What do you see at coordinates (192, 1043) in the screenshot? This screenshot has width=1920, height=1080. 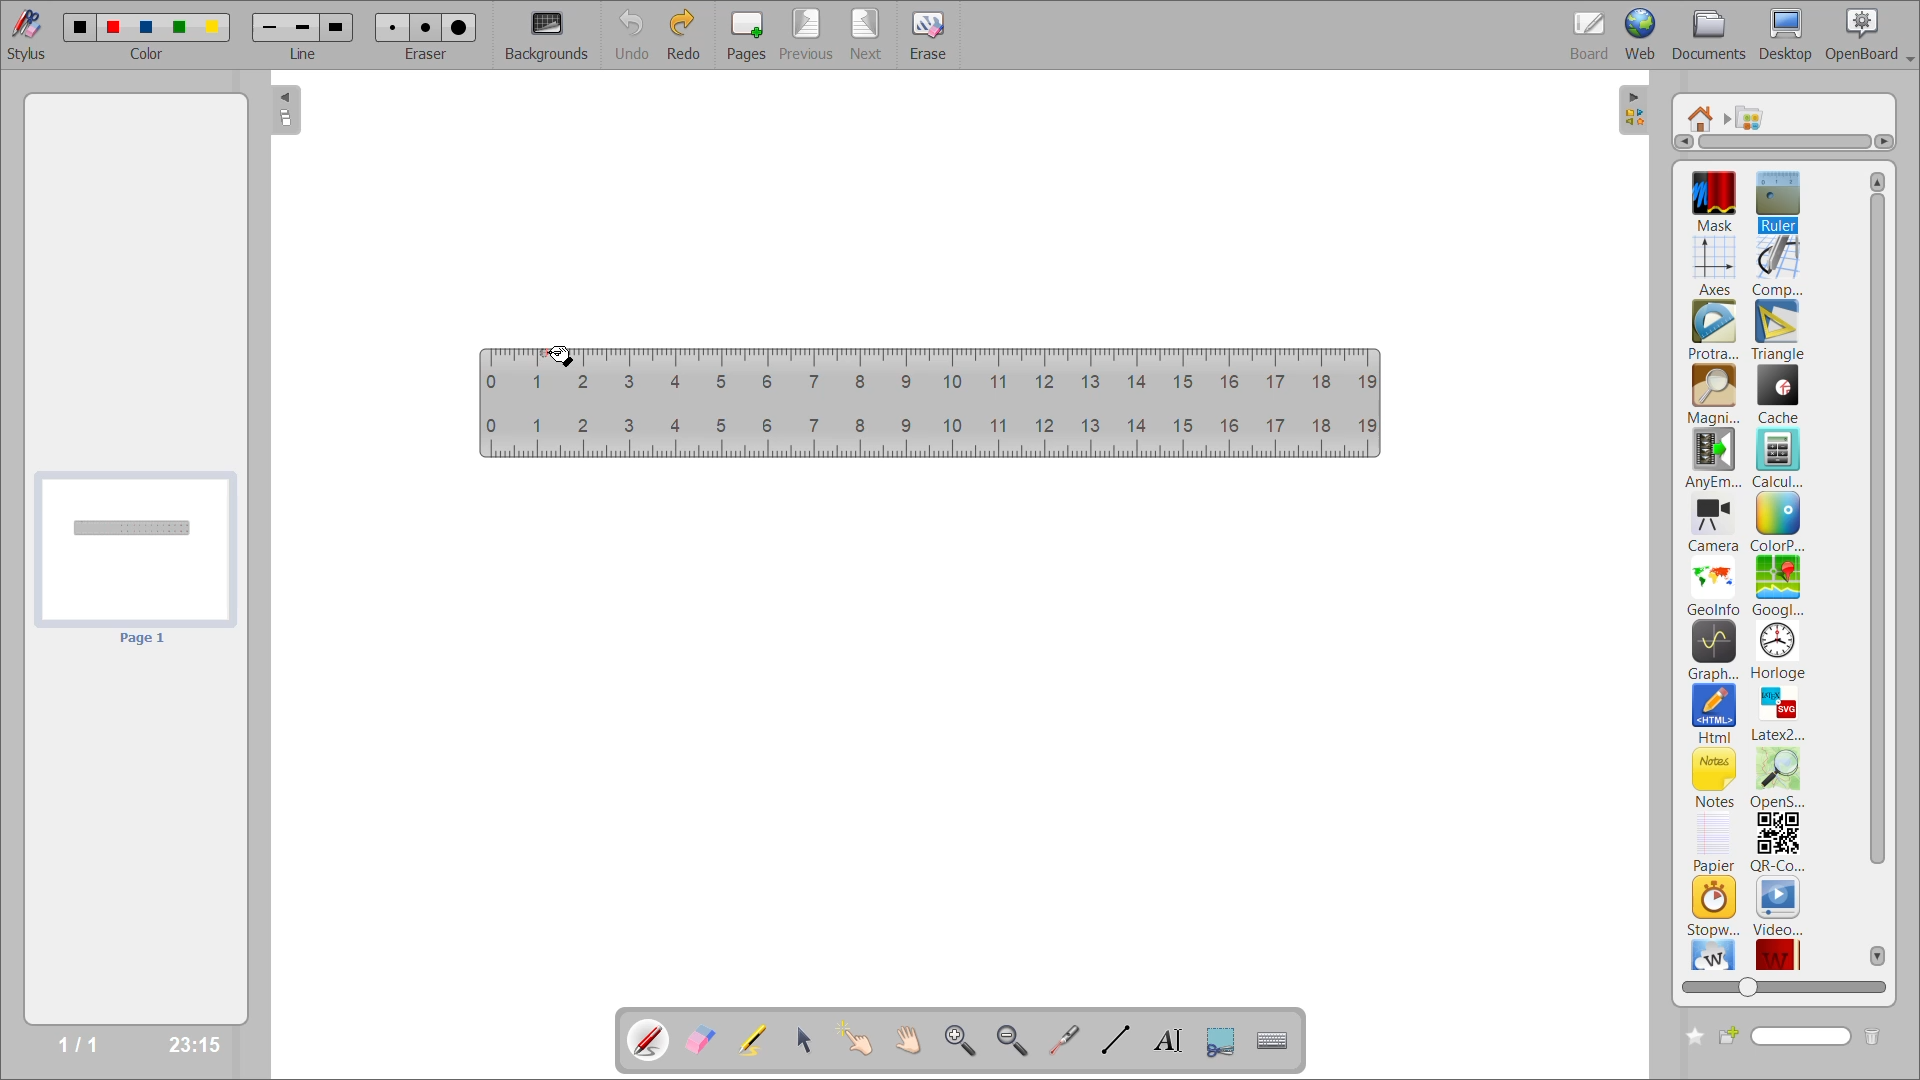 I see `23:15` at bounding box center [192, 1043].